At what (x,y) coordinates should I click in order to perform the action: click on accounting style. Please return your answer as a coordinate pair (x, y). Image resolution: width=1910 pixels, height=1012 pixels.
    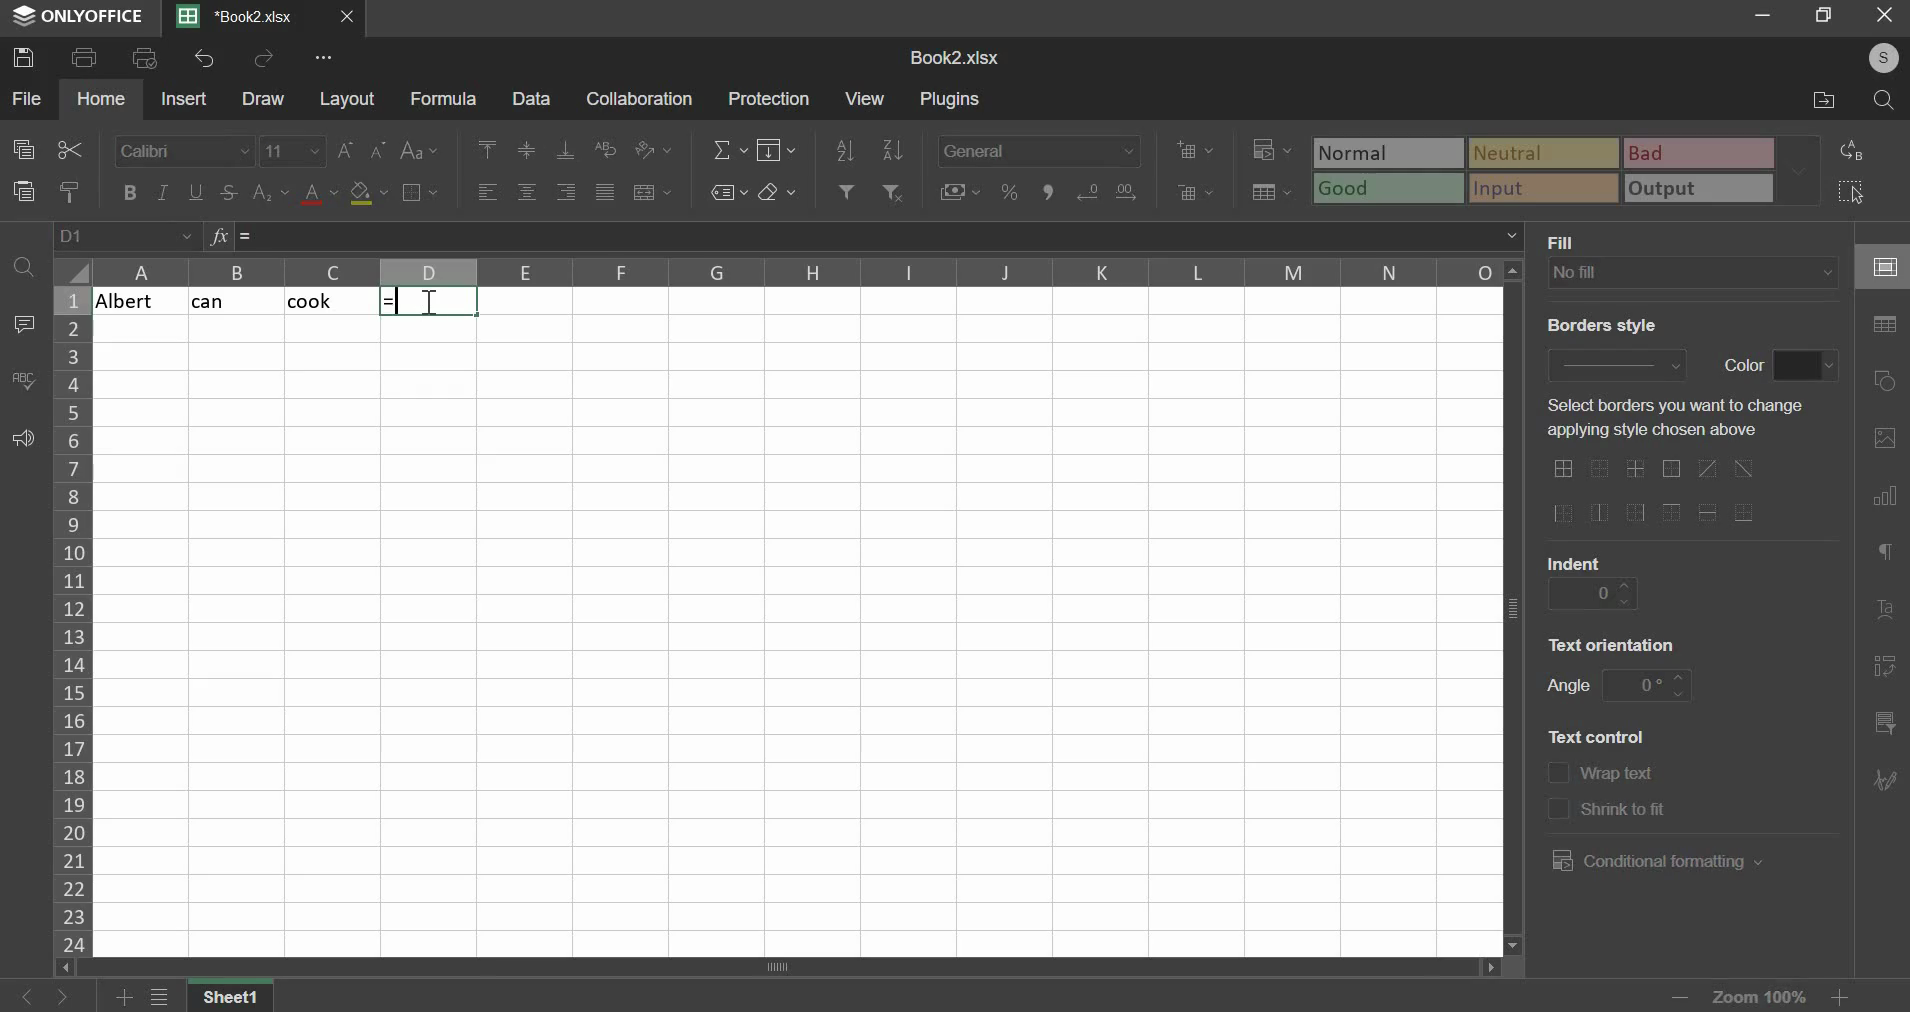
    Looking at the image, I should click on (961, 191).